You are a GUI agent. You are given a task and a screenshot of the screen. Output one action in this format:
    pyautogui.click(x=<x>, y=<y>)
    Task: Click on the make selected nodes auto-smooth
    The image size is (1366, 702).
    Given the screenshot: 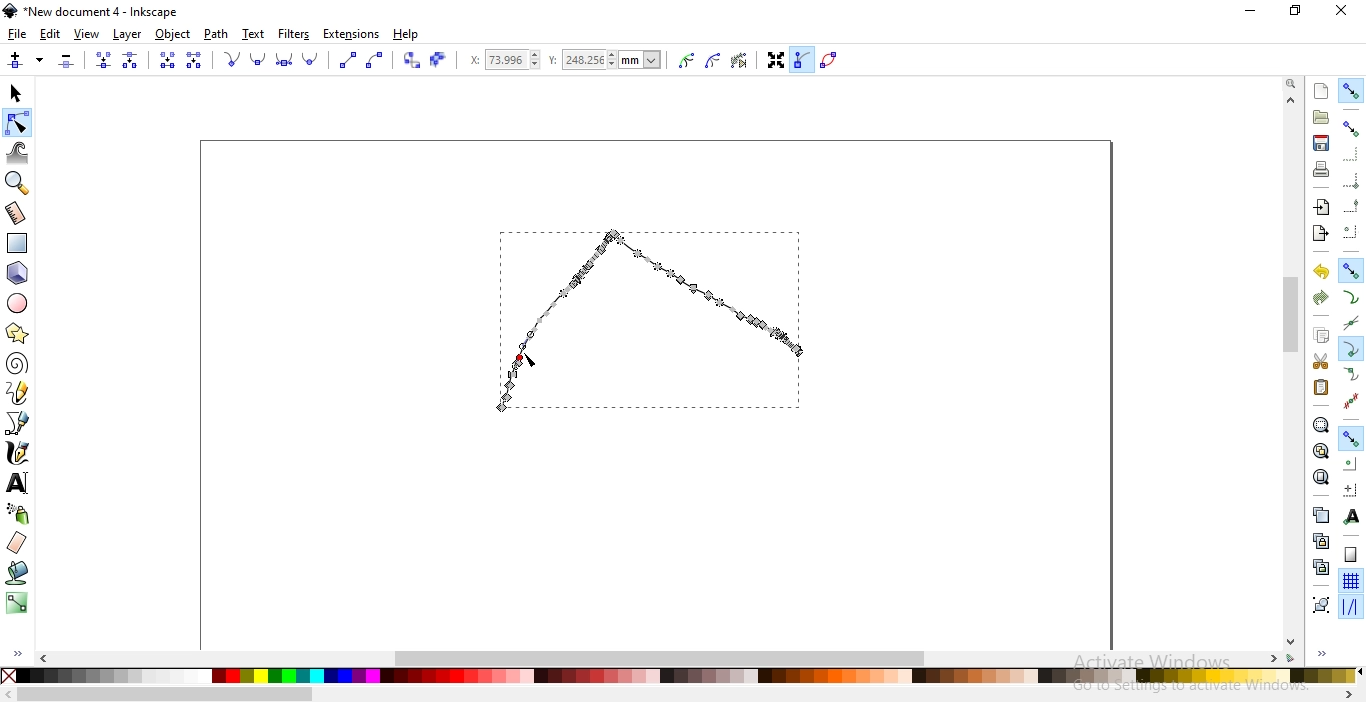 What is the action you would take?
    pyautogui.click(x=311, y=60)
    